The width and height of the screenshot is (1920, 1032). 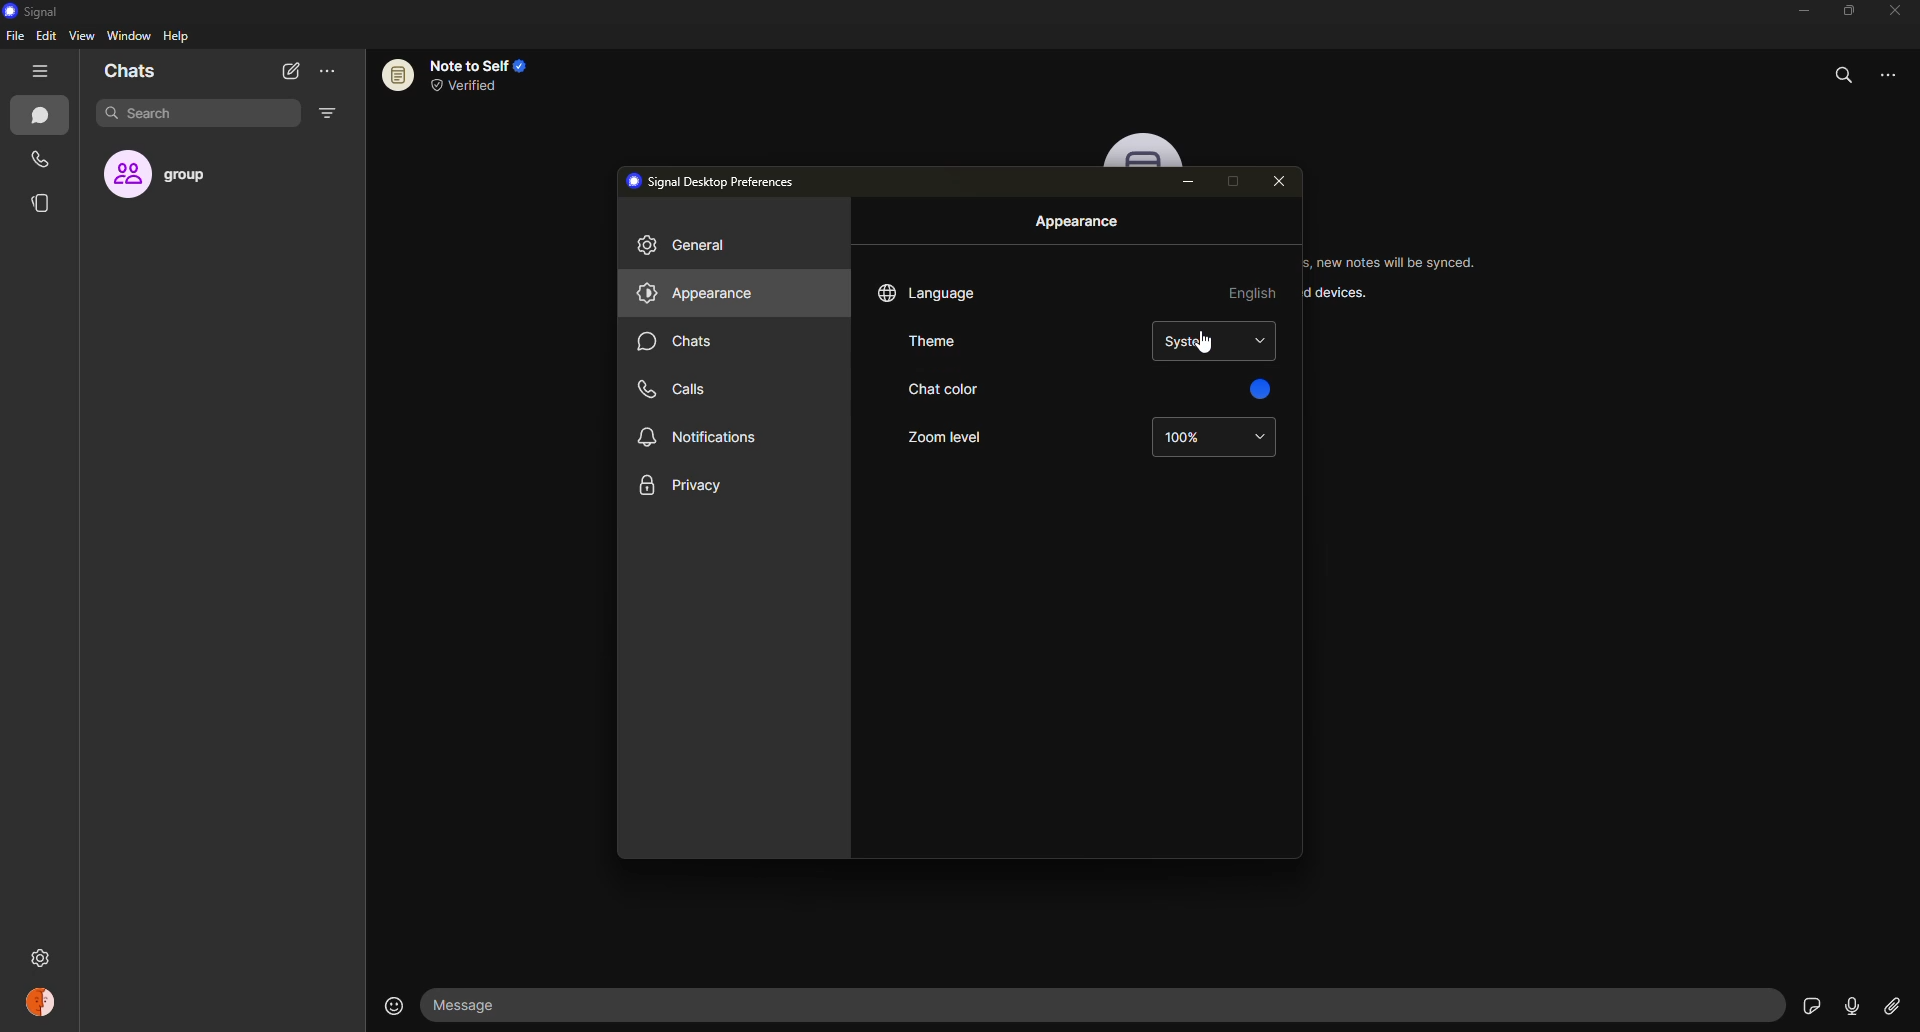 What do you see at coordinates (930, 292) in the screenshot?
I see `language` at bounding box center [930, 292].